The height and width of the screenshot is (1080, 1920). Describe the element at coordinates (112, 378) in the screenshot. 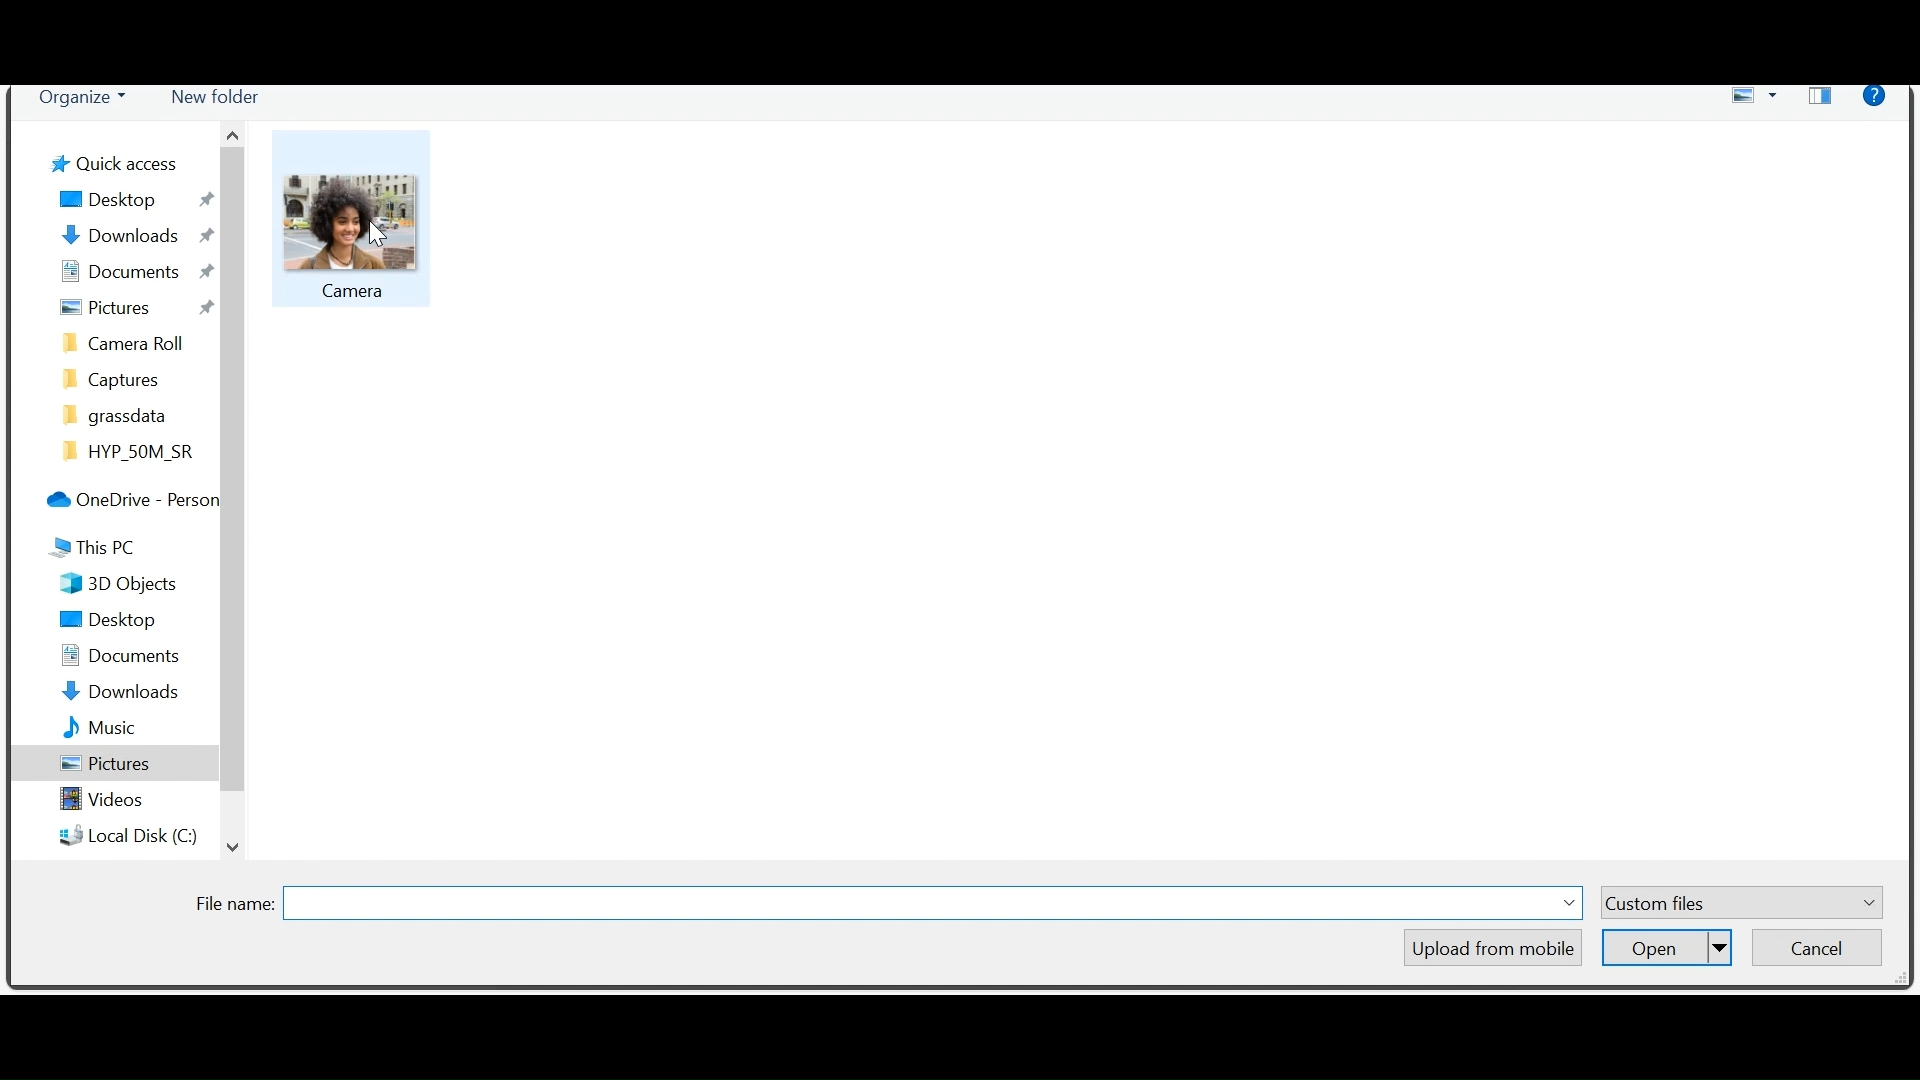

I see `Captures` at that location.